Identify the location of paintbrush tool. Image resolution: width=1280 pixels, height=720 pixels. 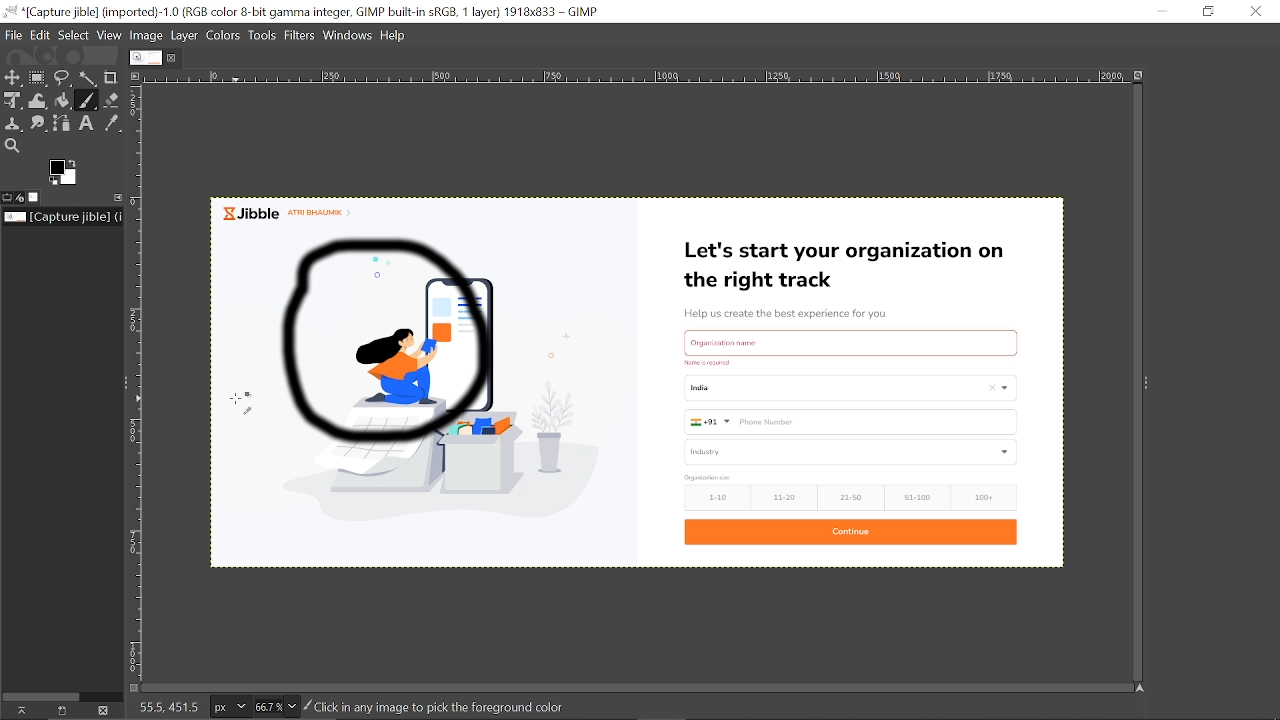
(87, 101).